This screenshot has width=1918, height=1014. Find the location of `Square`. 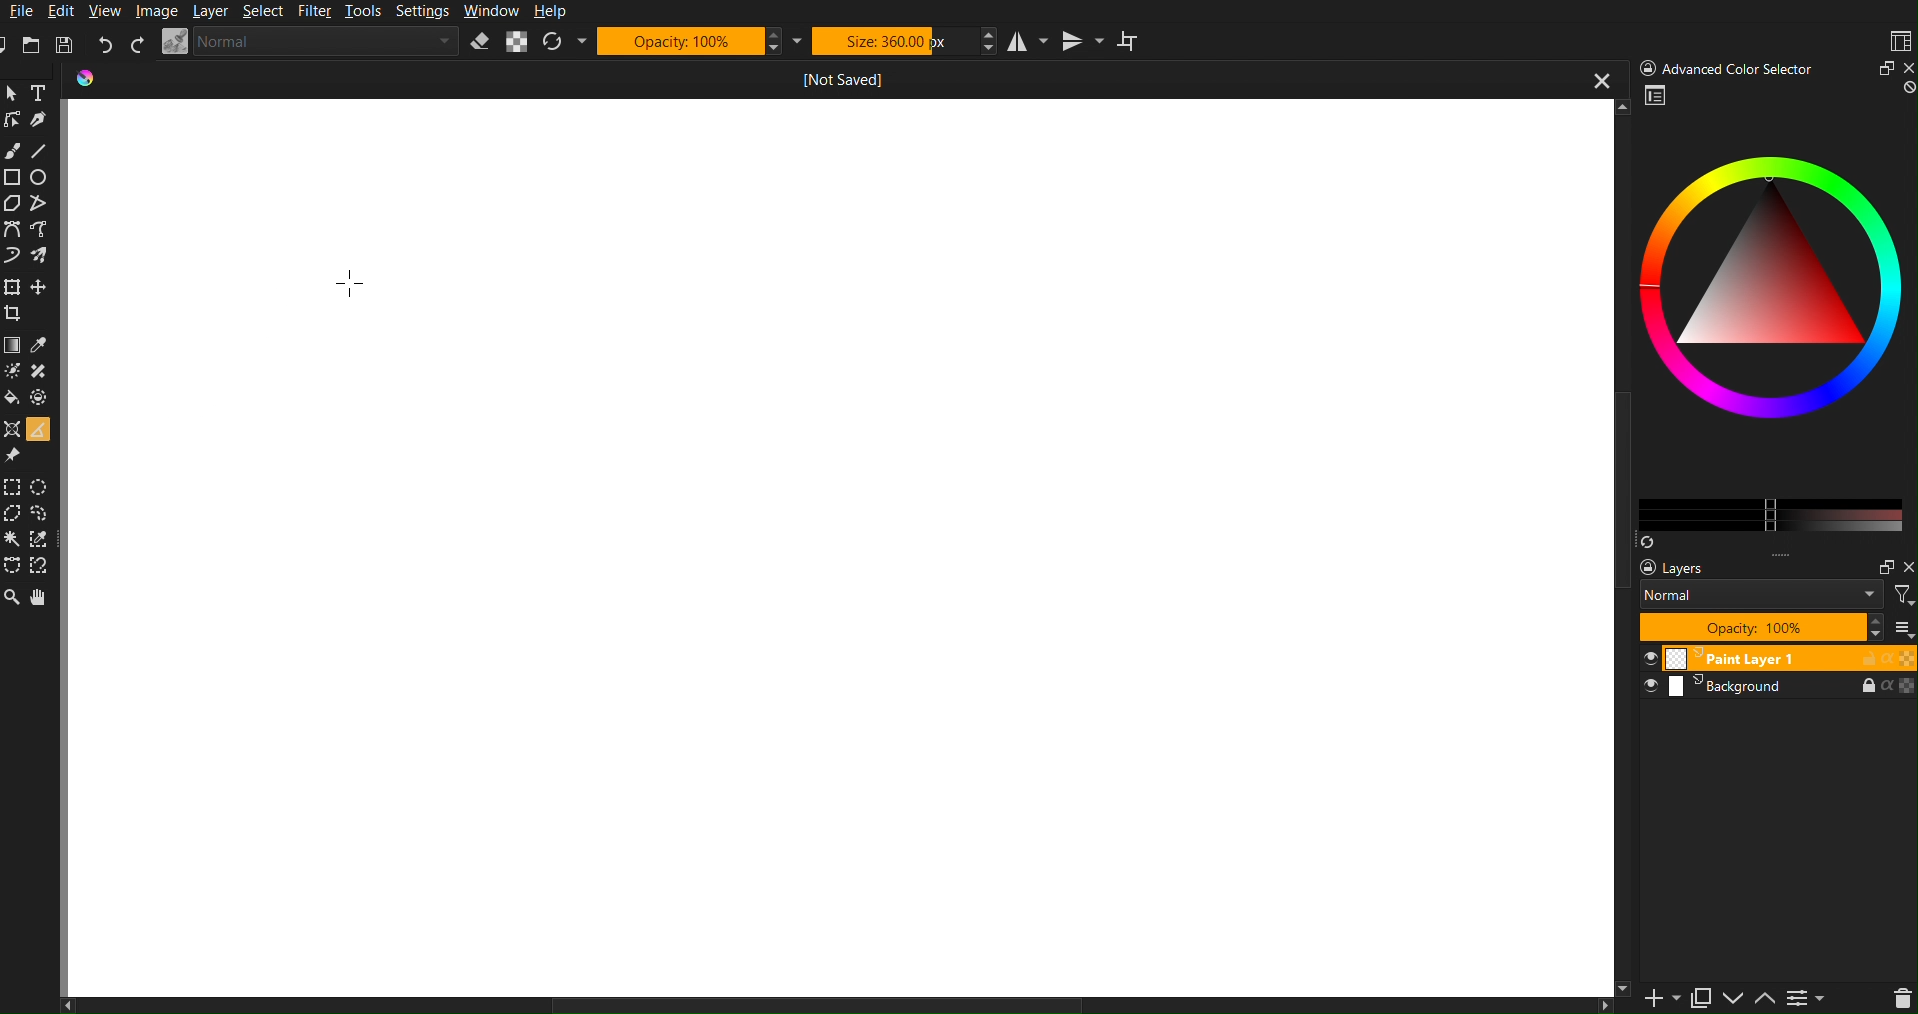

Square is located at coordinates (13, 176).